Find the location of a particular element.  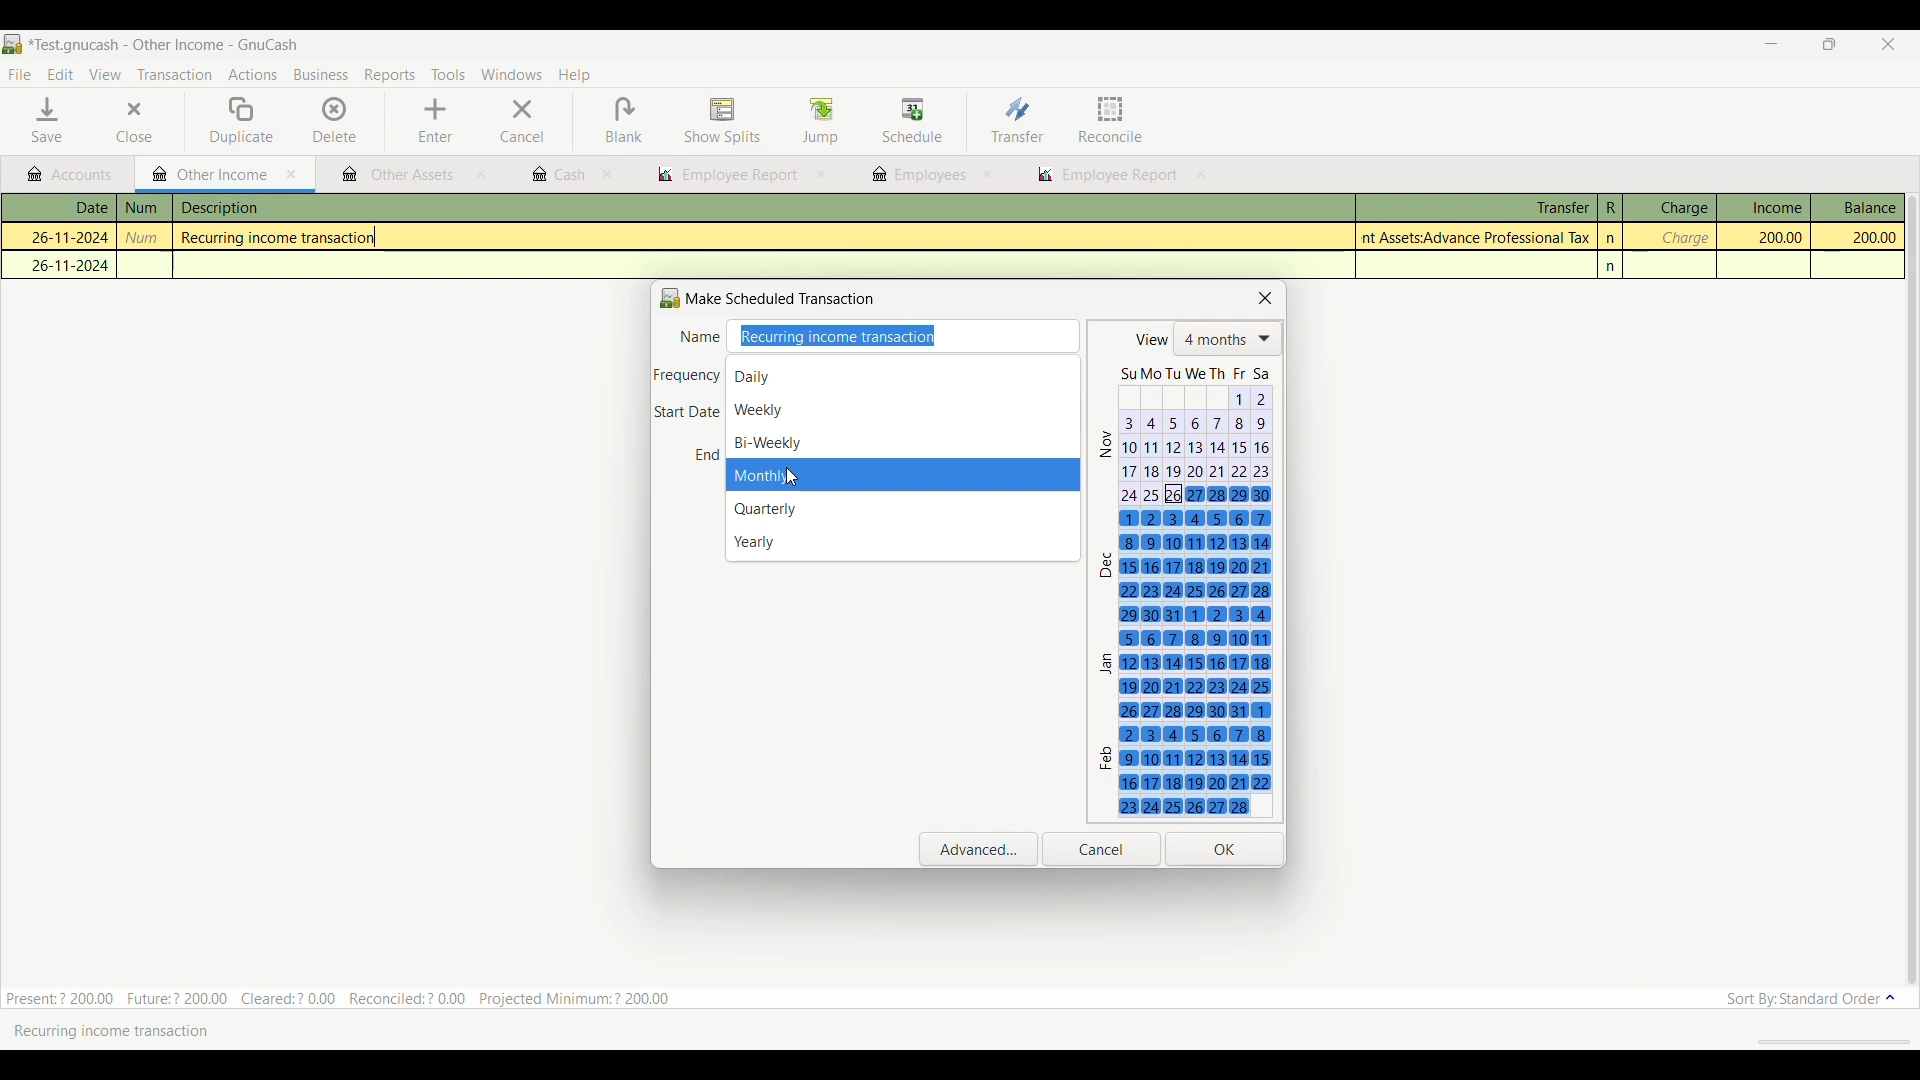

n is located at coordinates (1612, 238).